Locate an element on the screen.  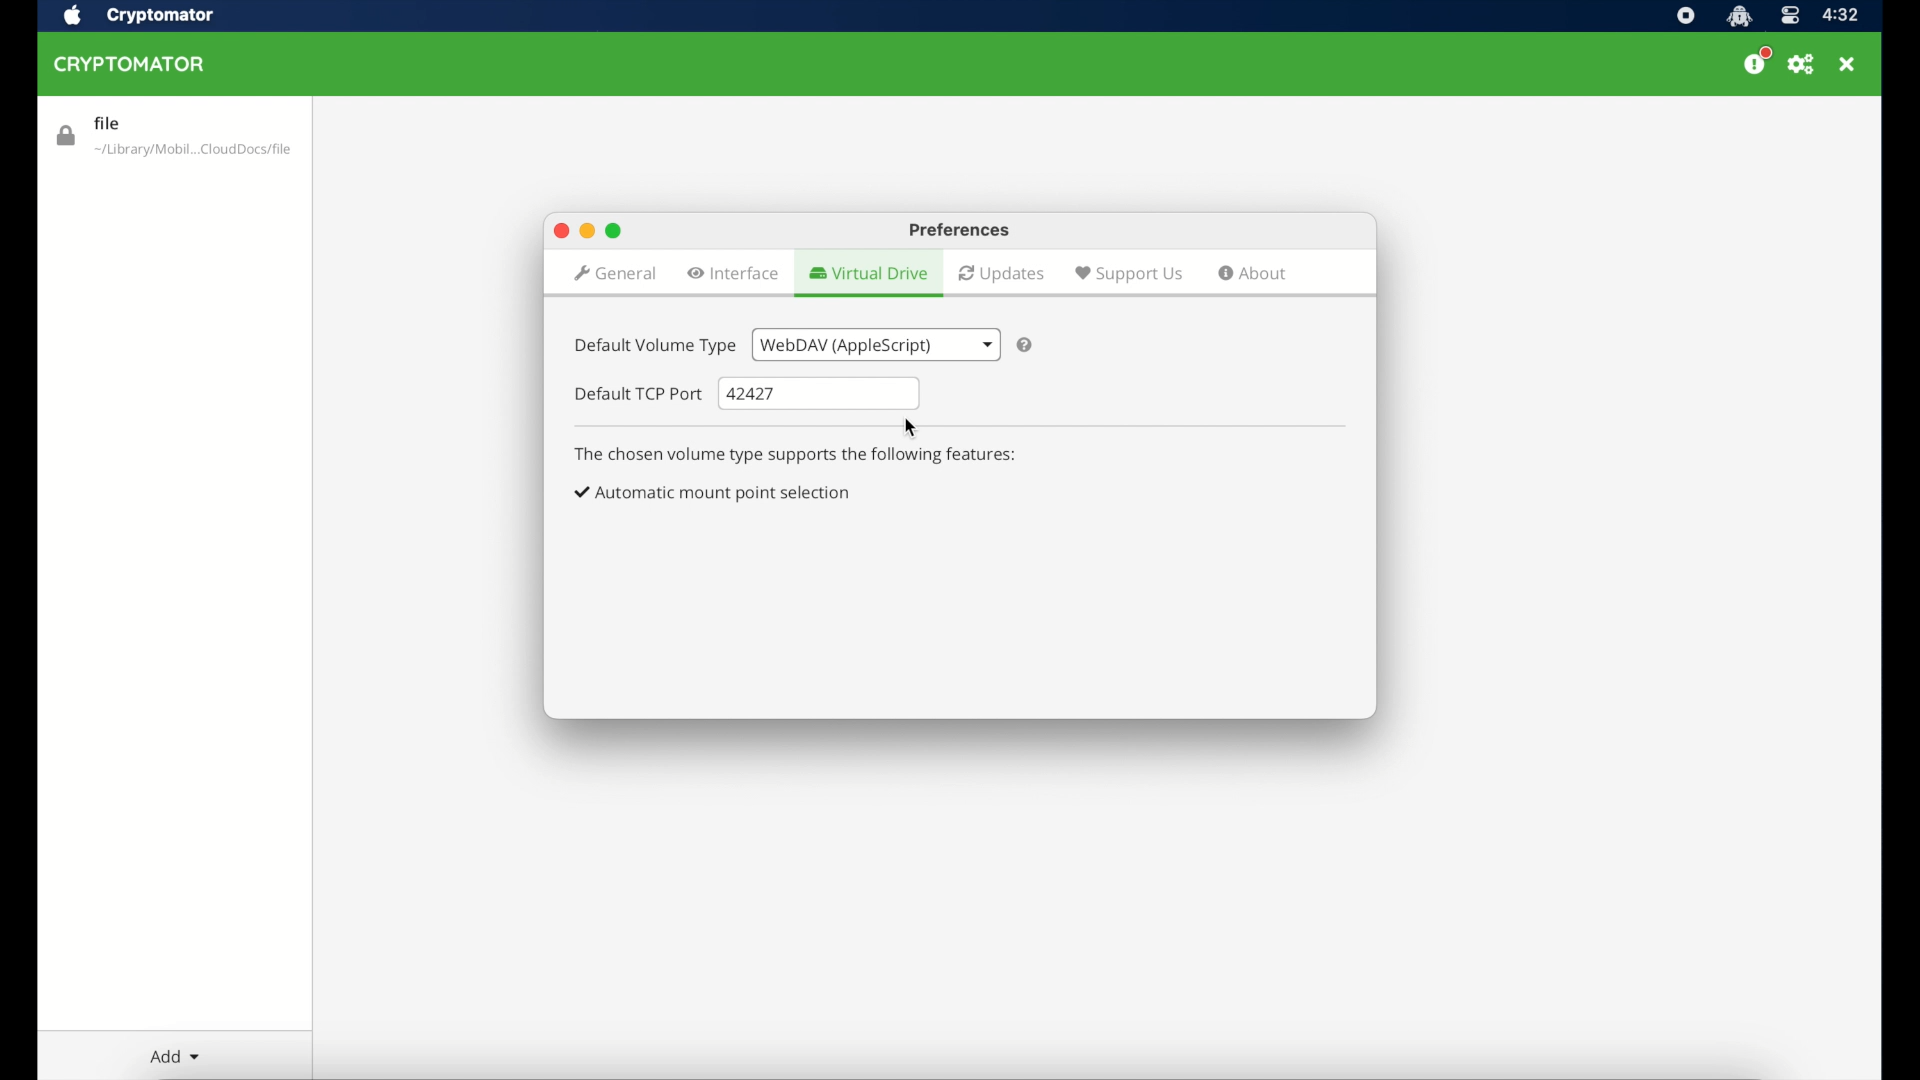
updates is located at coordinates (1002, 274).